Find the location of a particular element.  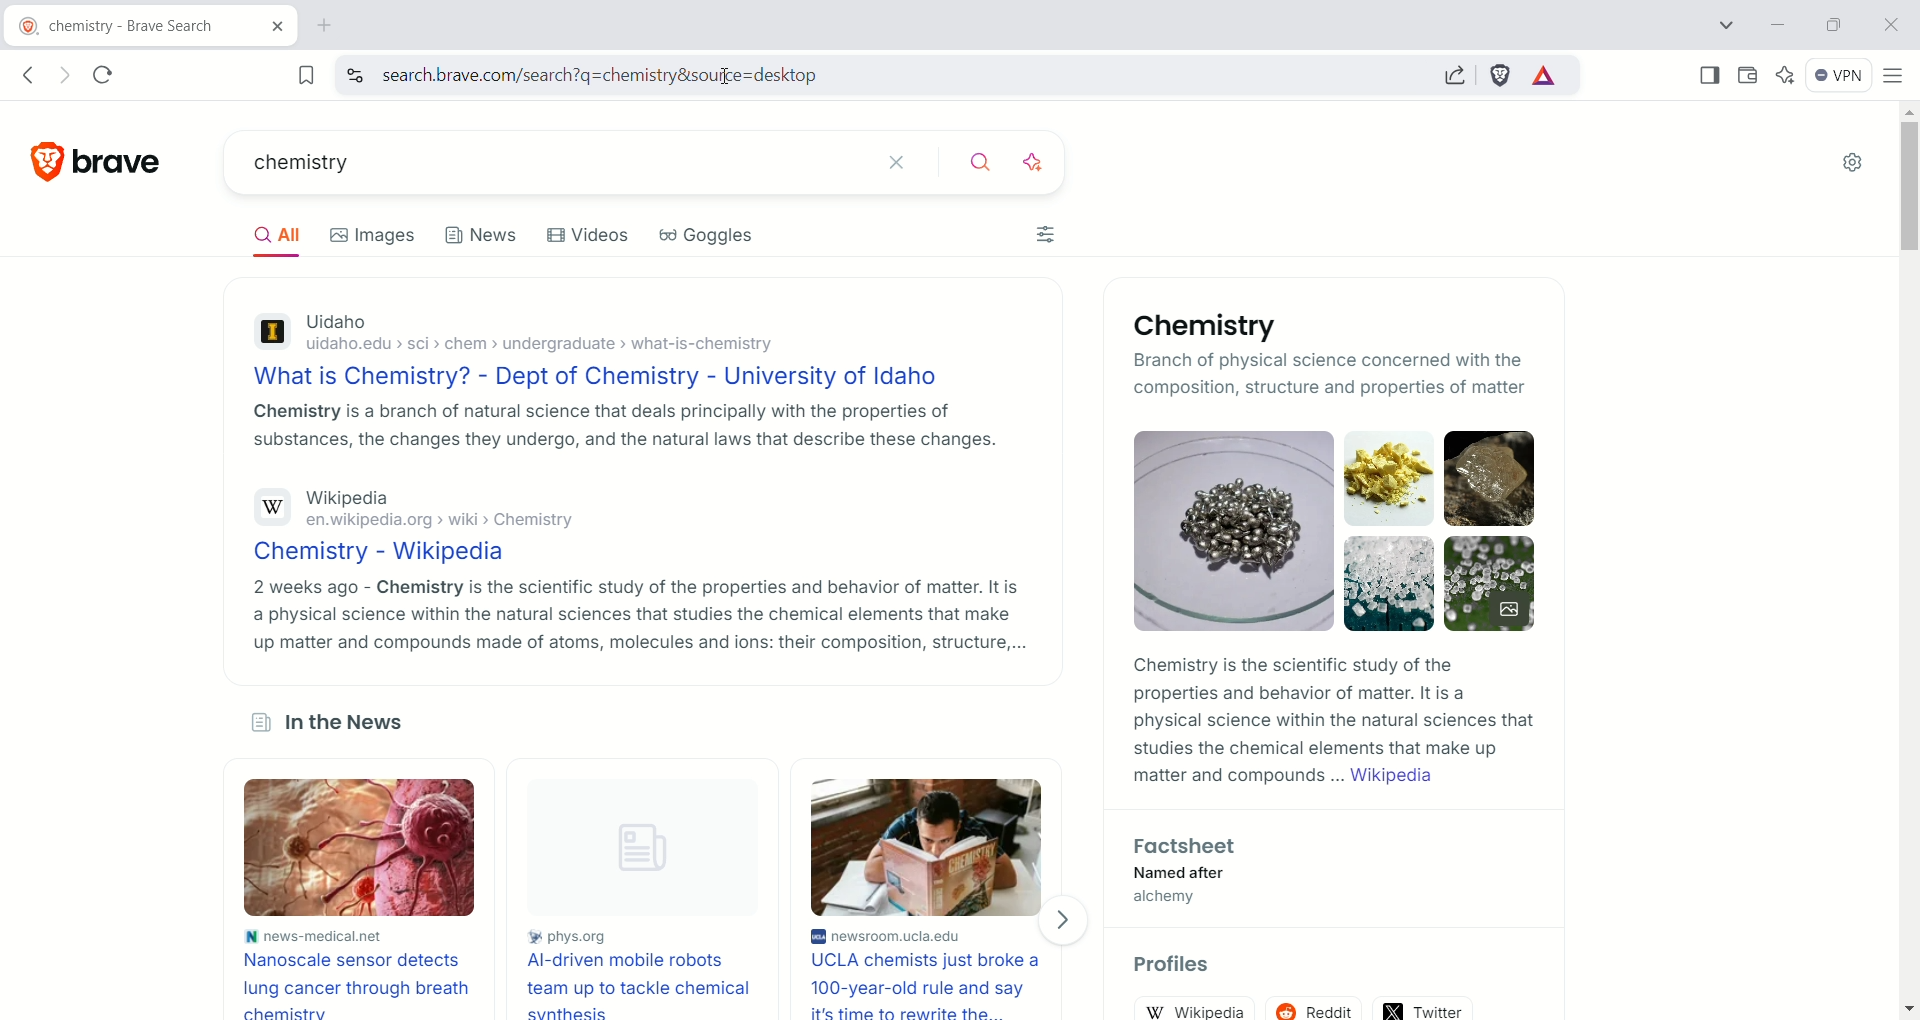

minimize is located at coordinates (1778, 23).